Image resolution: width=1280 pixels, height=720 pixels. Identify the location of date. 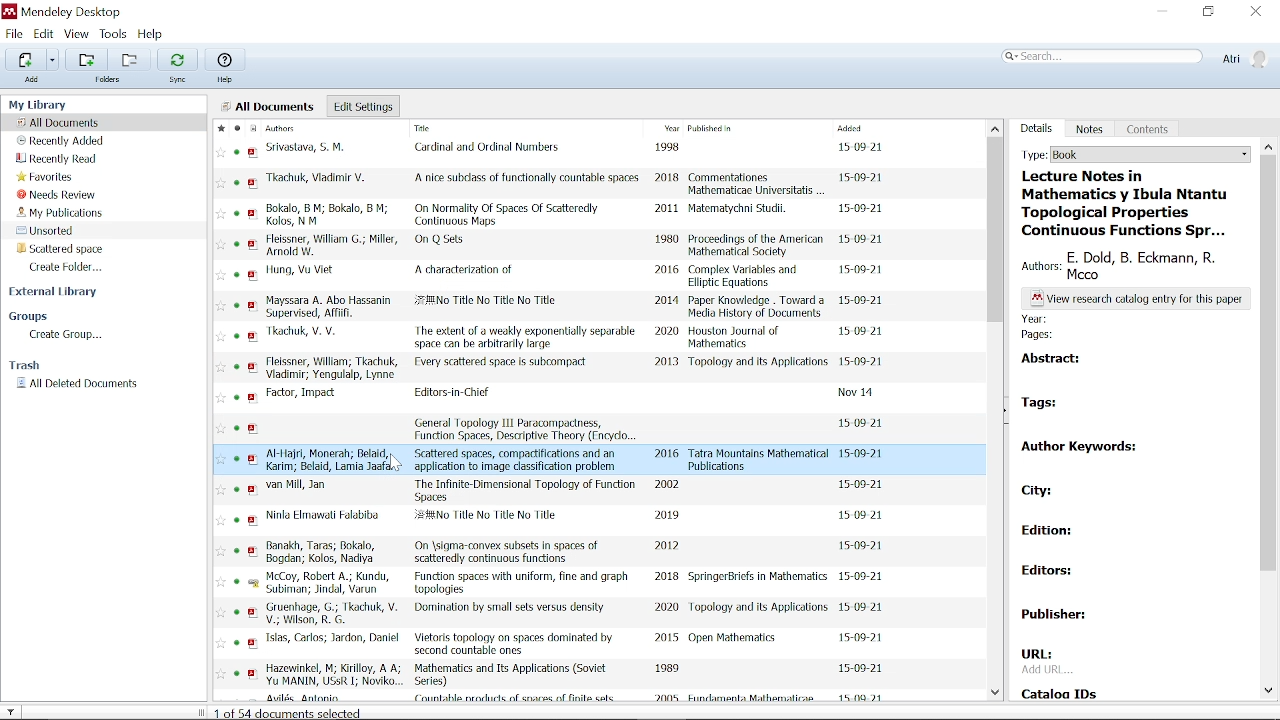
(864, 330).